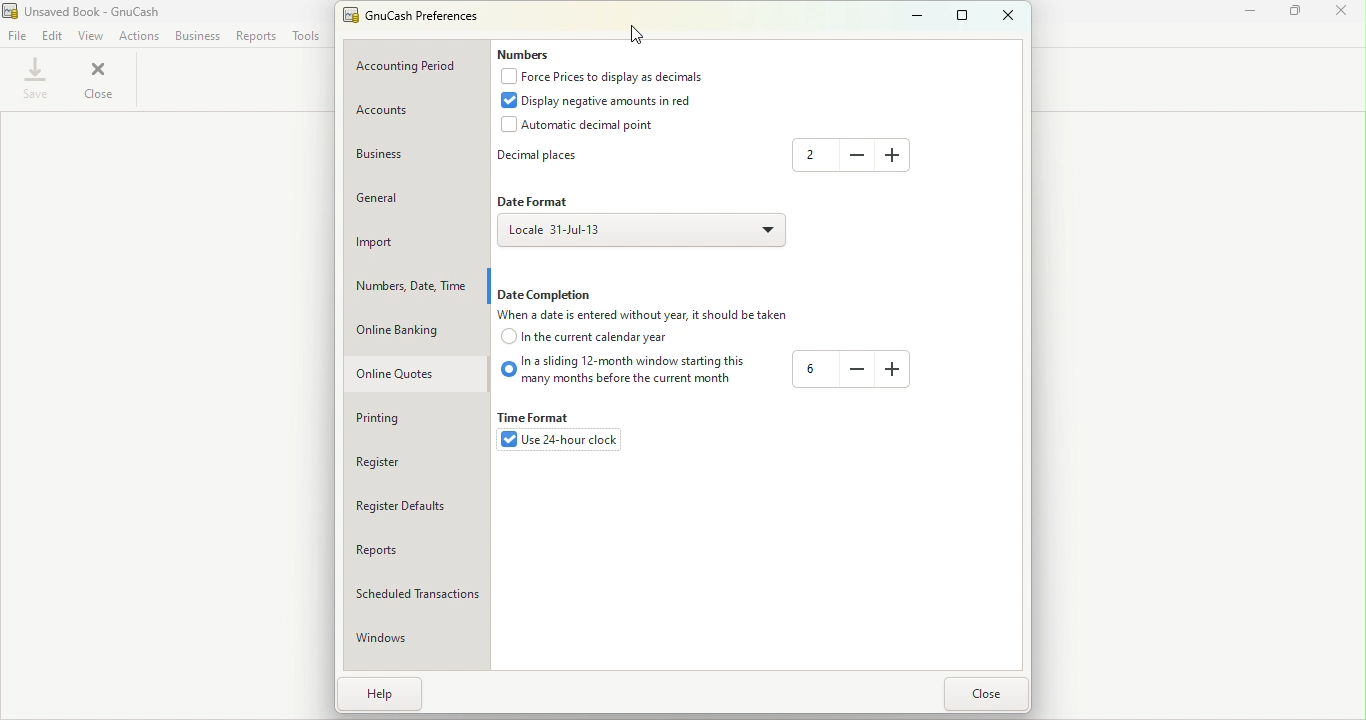 Image resolution: width=1366 pixels, height=720 pixels. What do you see at coordinates (894, 371) in the screenshot?
I see `+` at bounding box center [894, 371].